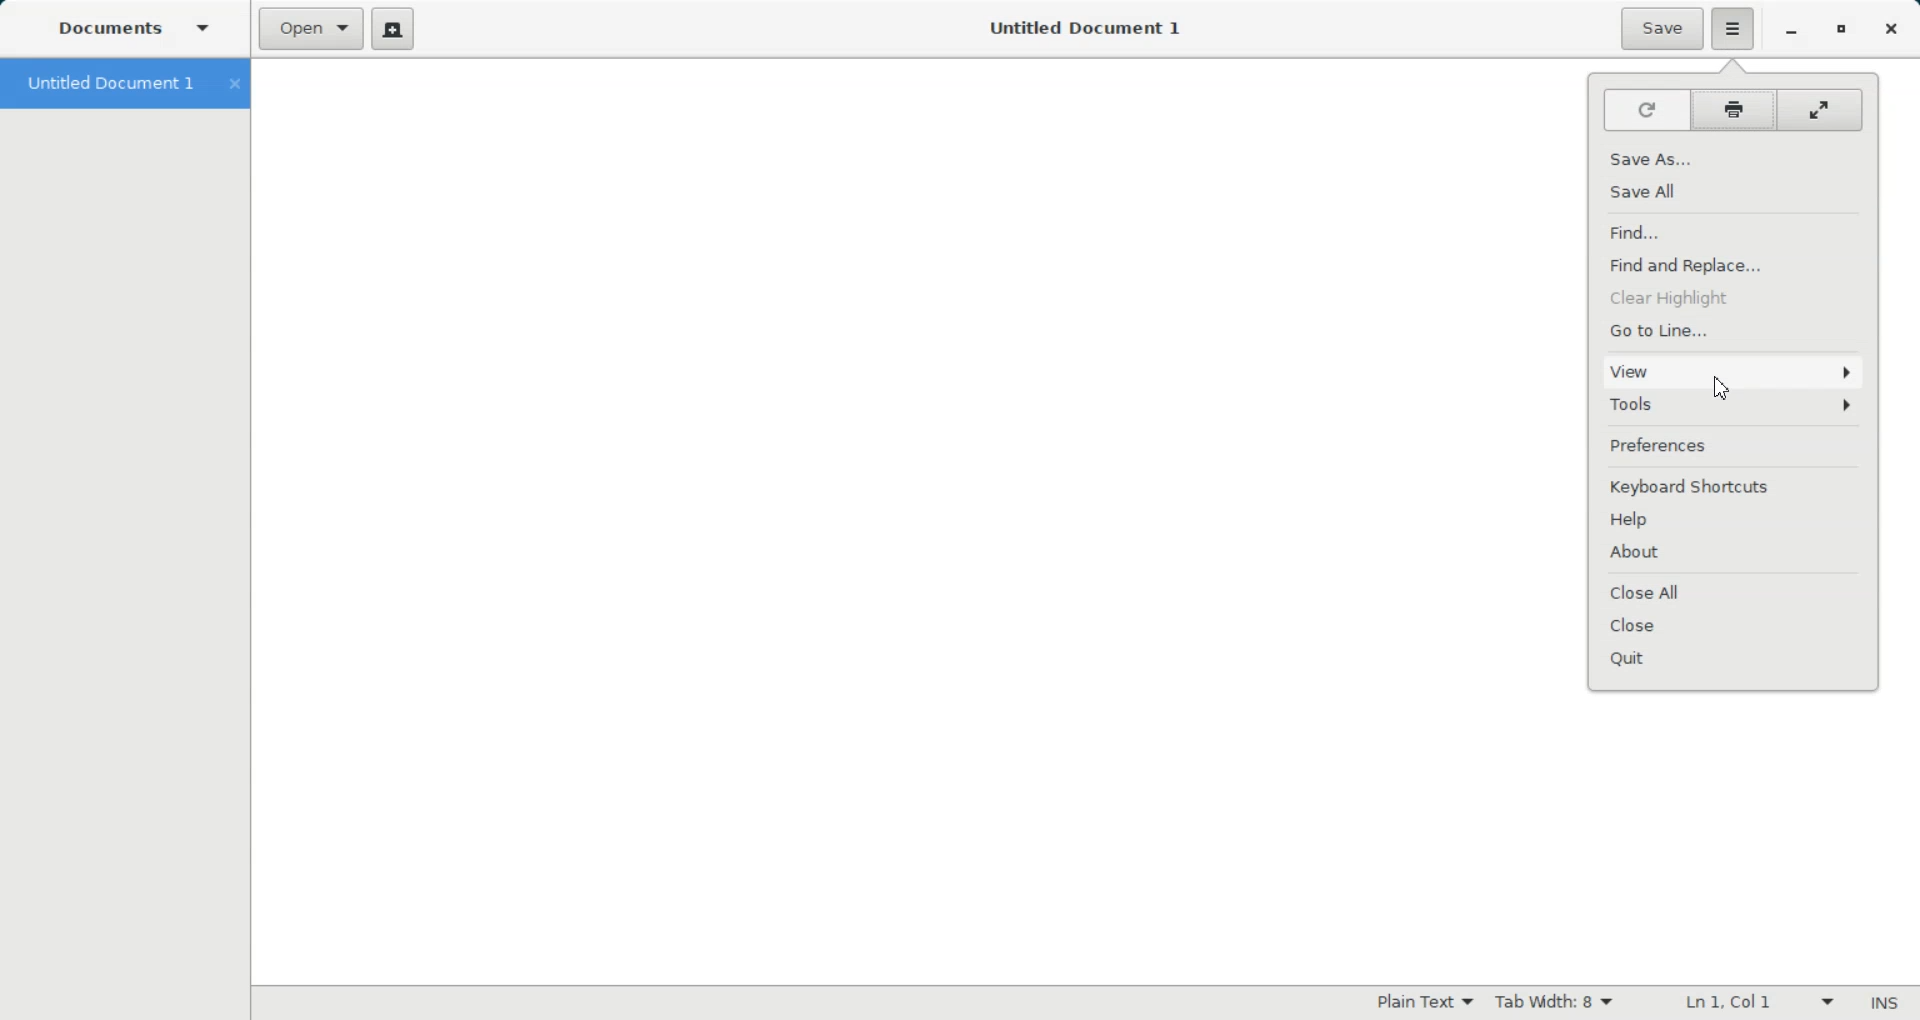 The width and height of the screenshot is (1920, 1020). Describe the element at coordinates (1735, 264) in the screenshot. I see `Find and Replace` at that location.